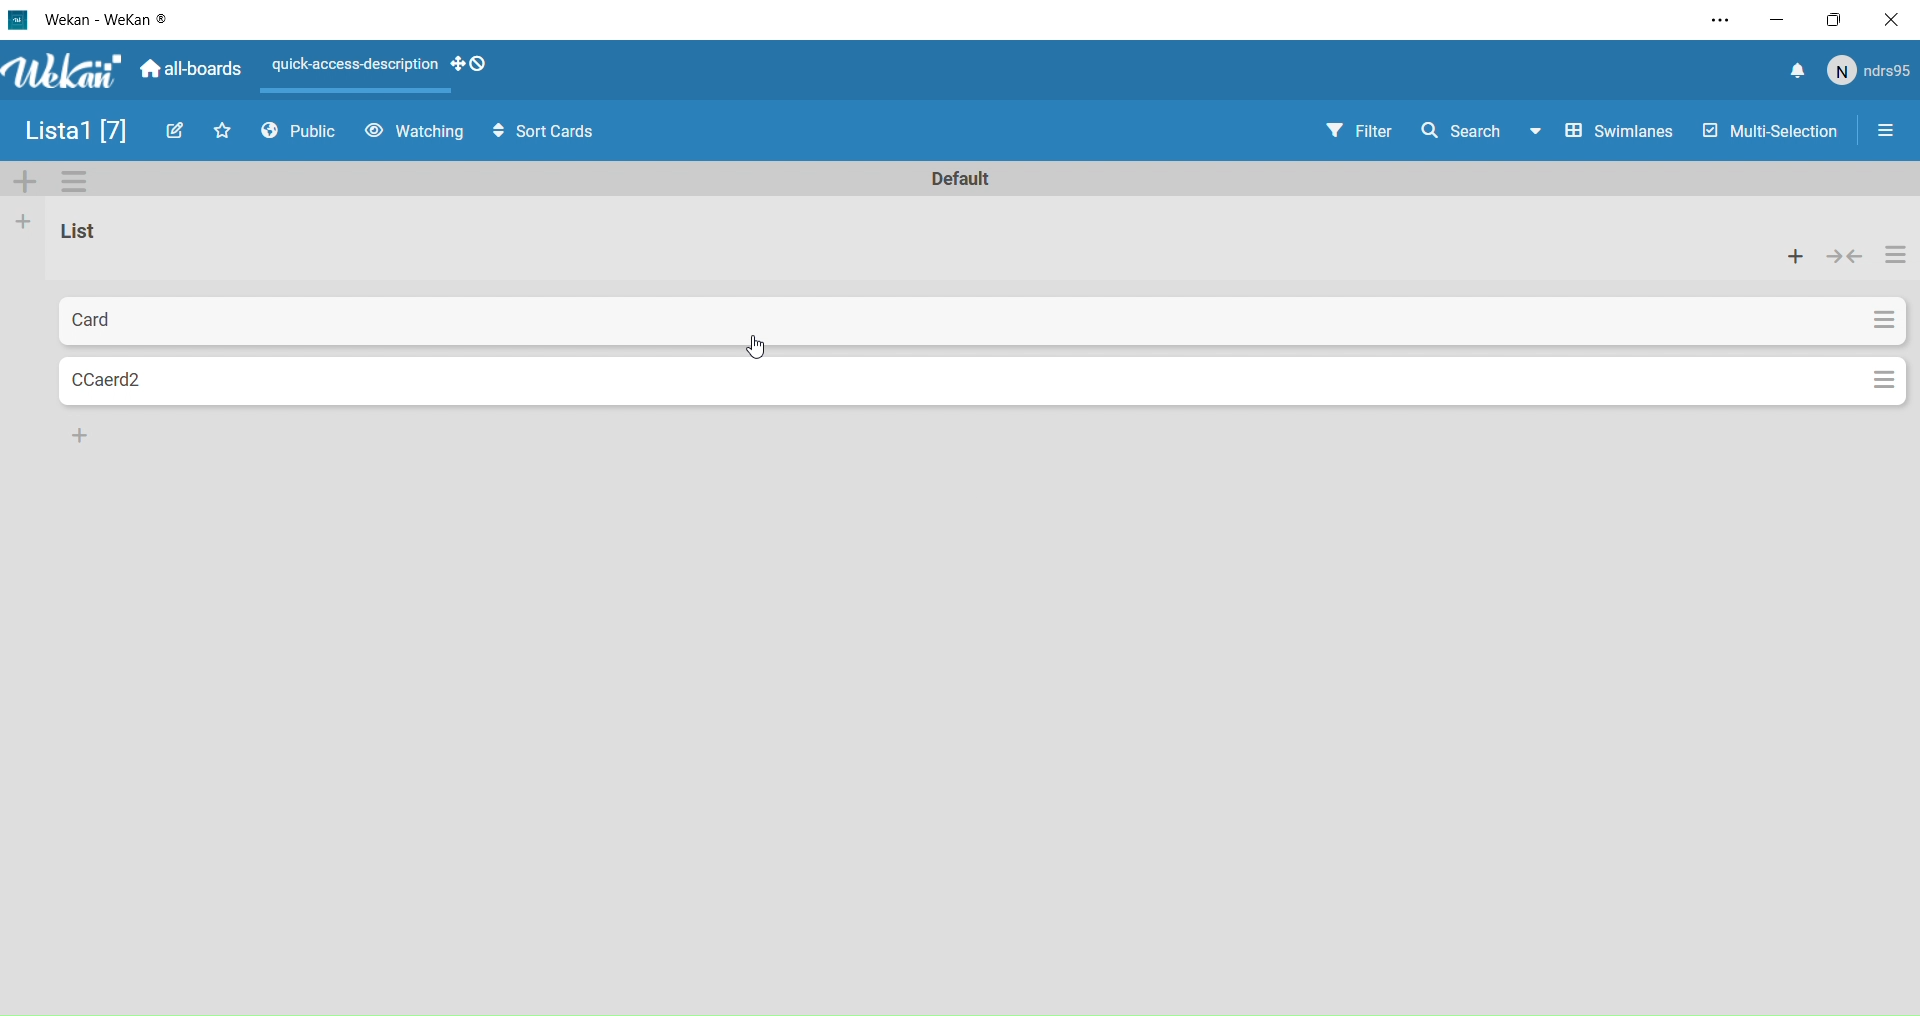  I want to click on Sort Cards, so click(546, 134).